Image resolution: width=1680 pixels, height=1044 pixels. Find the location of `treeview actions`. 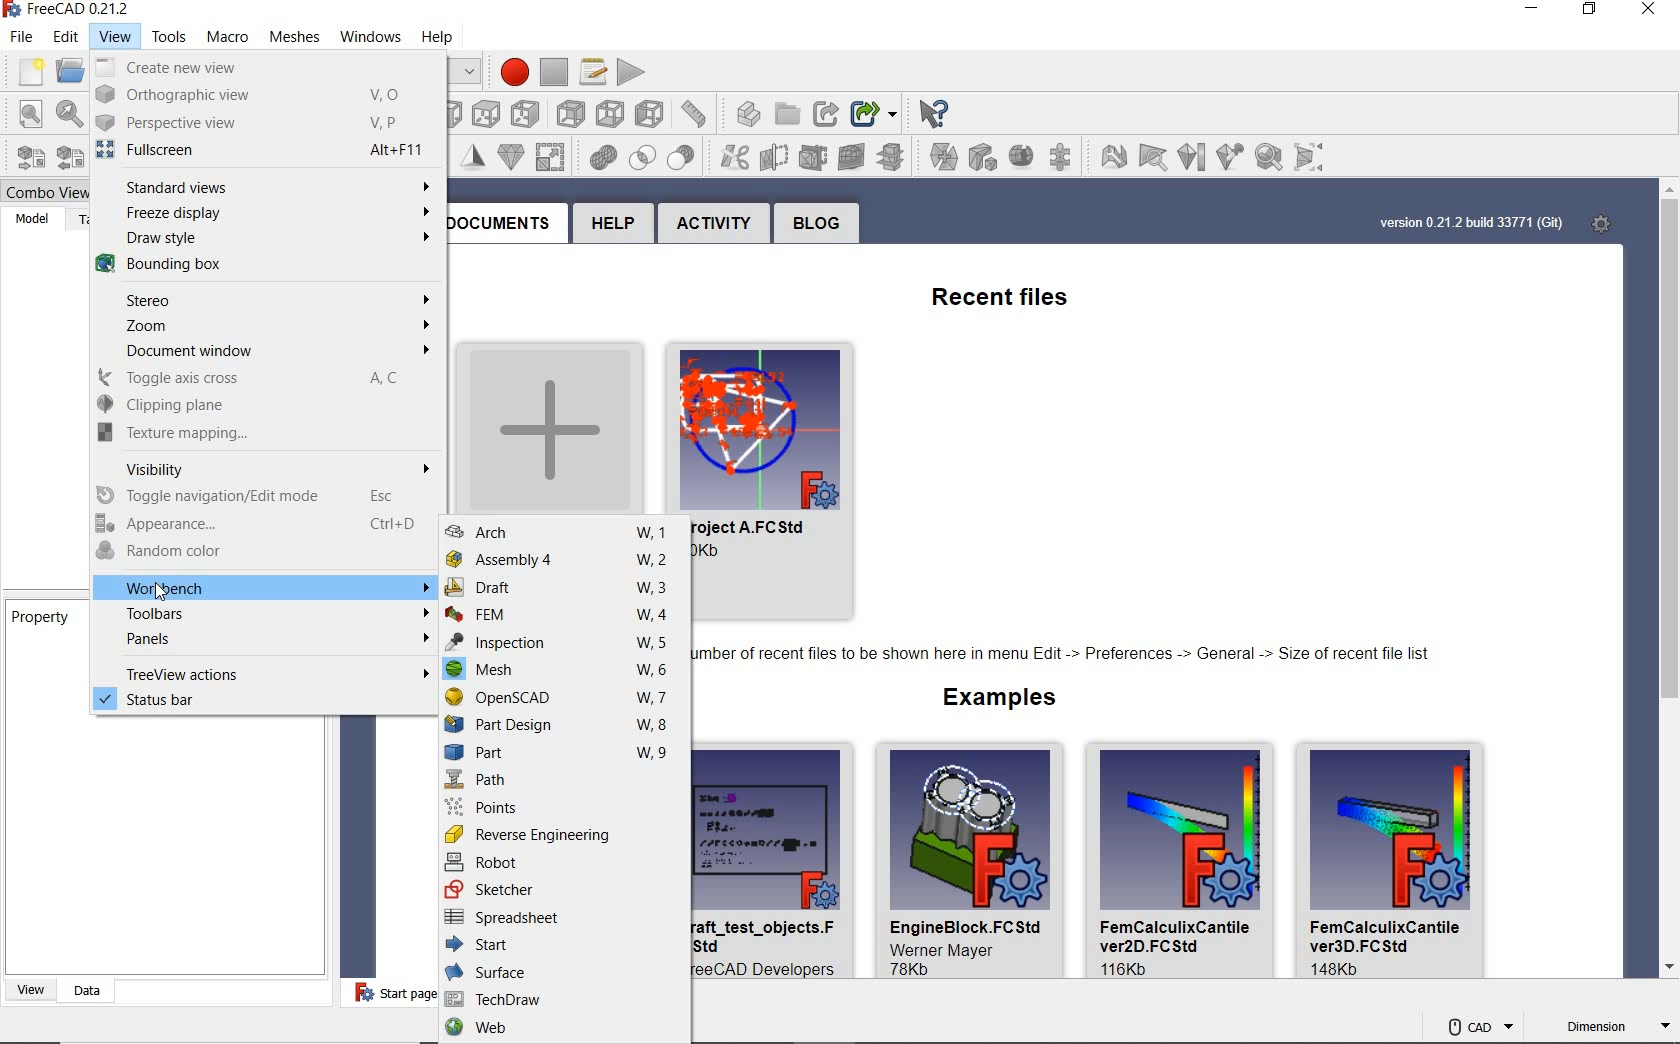

treeview actions is located at coordinates (265, 672).